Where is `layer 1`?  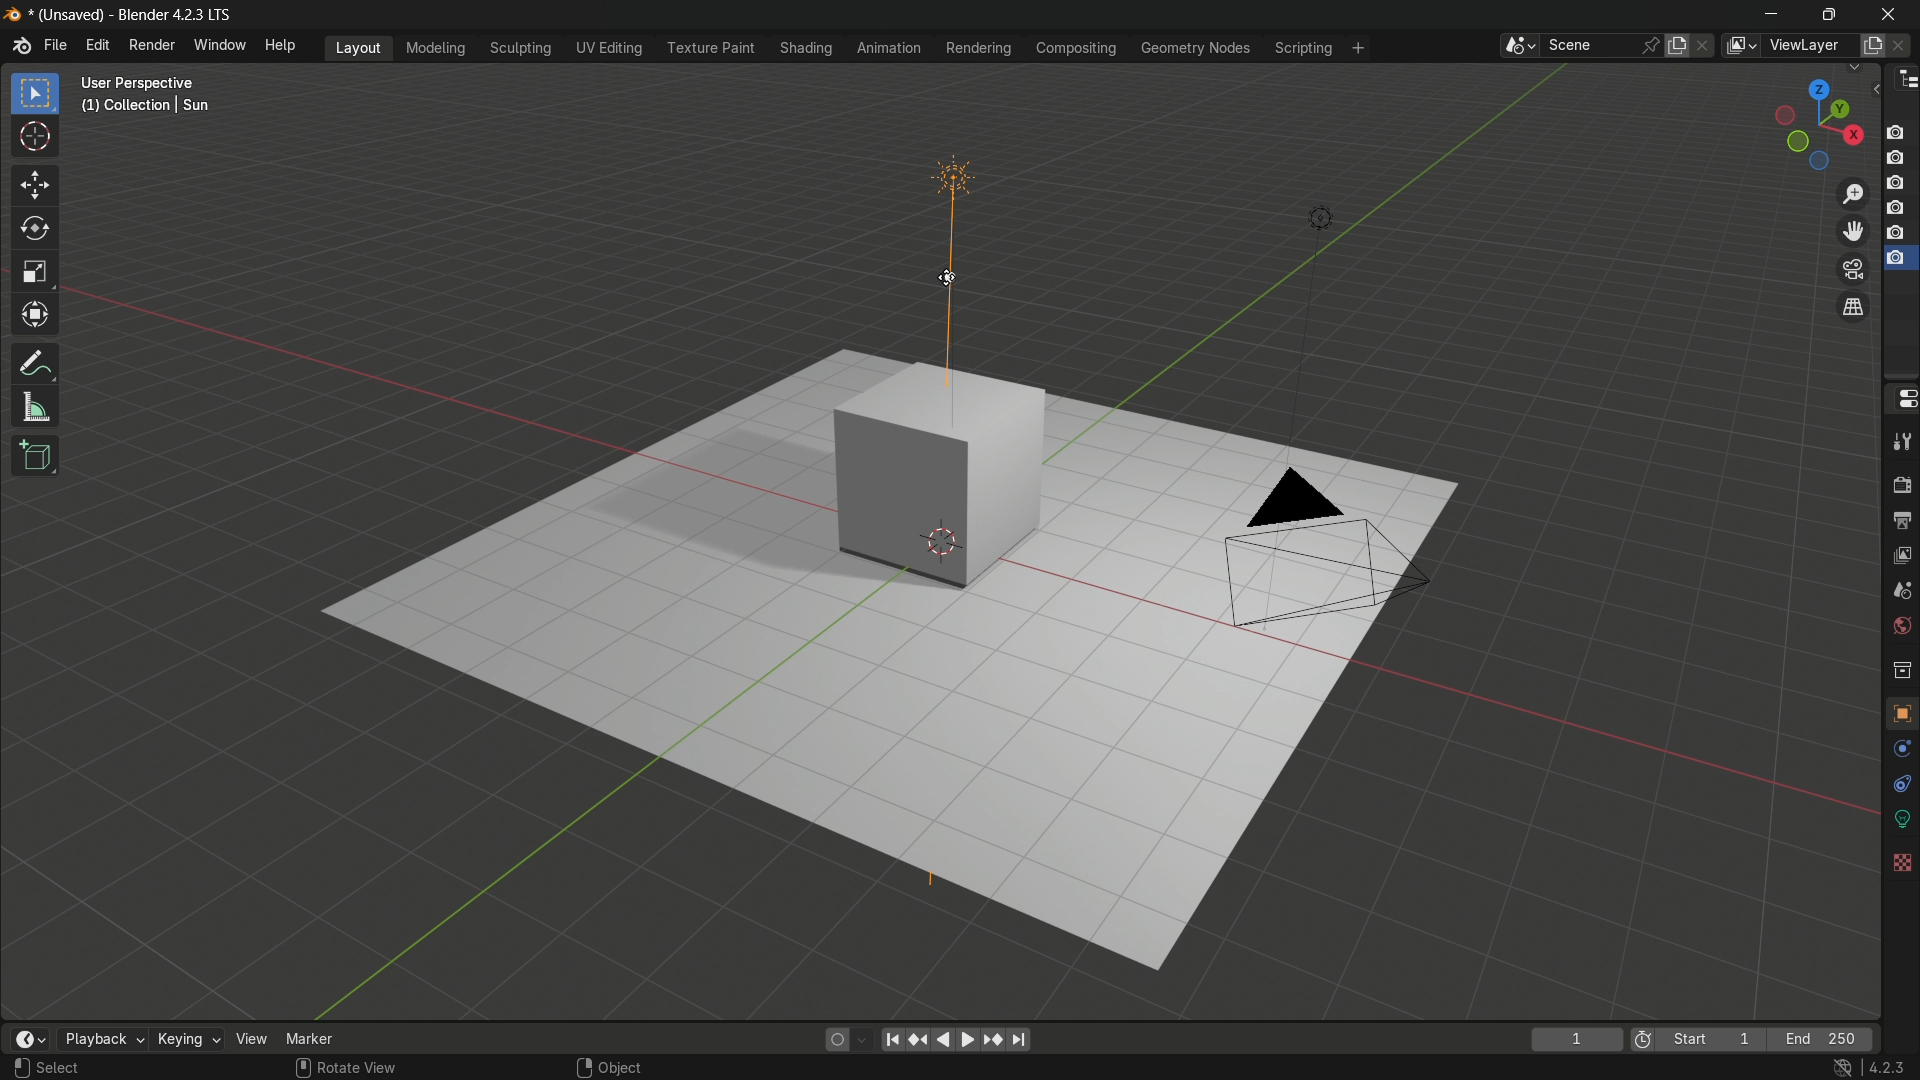 layer 1 is located at coordinates (1896, 132).